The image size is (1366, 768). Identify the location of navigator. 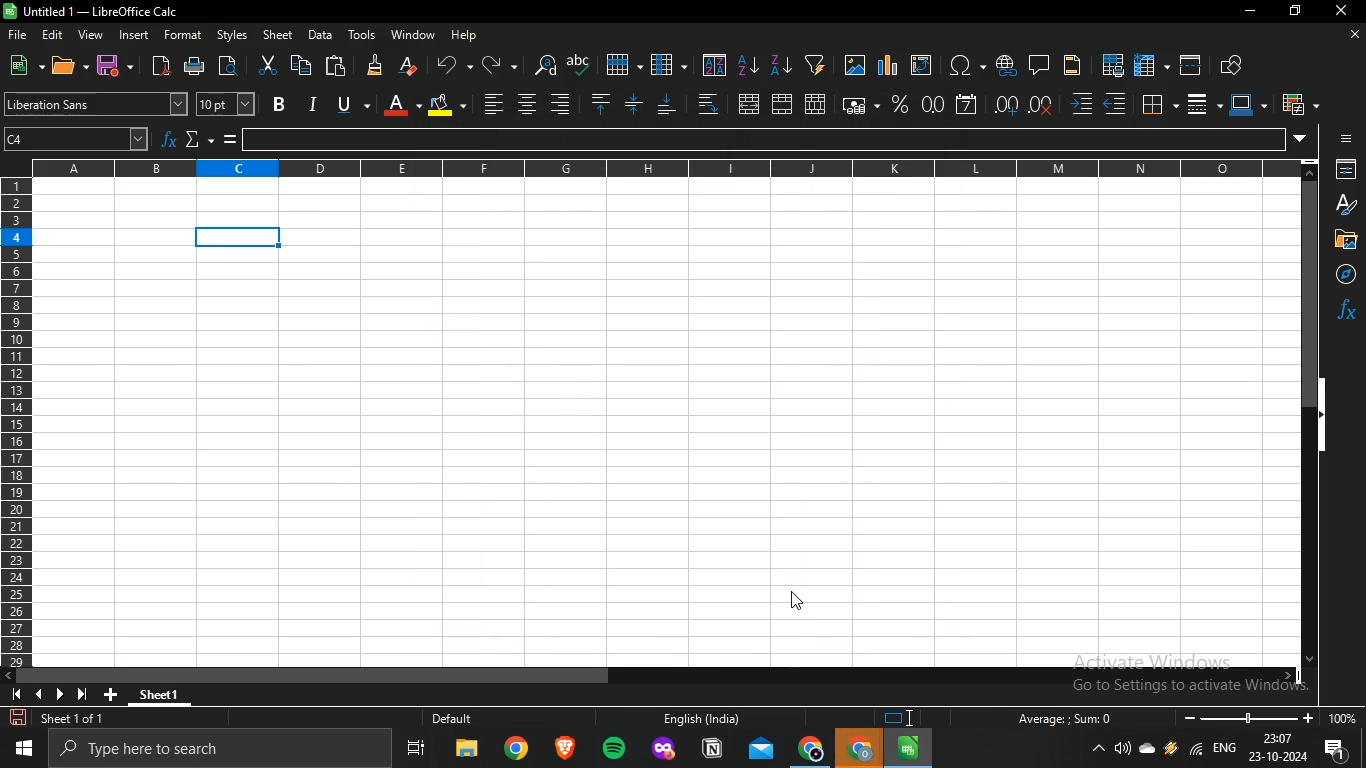
(1340, 274).